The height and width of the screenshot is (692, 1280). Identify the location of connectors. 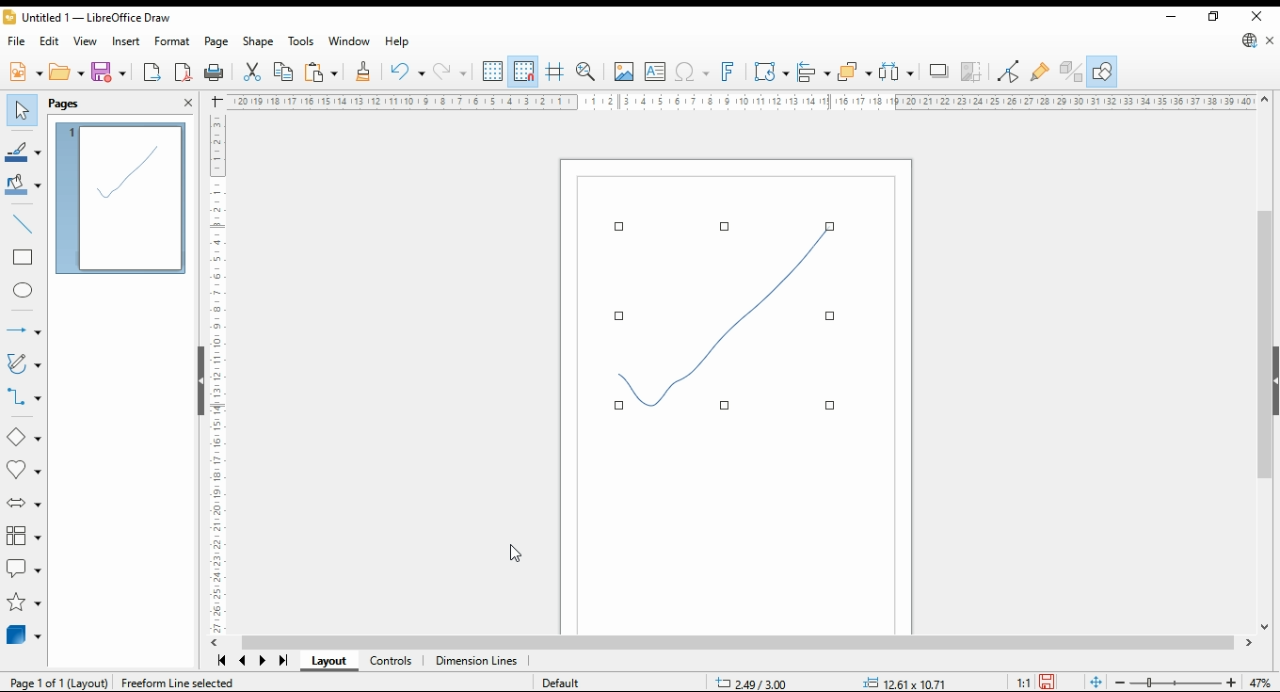
(22, 399).